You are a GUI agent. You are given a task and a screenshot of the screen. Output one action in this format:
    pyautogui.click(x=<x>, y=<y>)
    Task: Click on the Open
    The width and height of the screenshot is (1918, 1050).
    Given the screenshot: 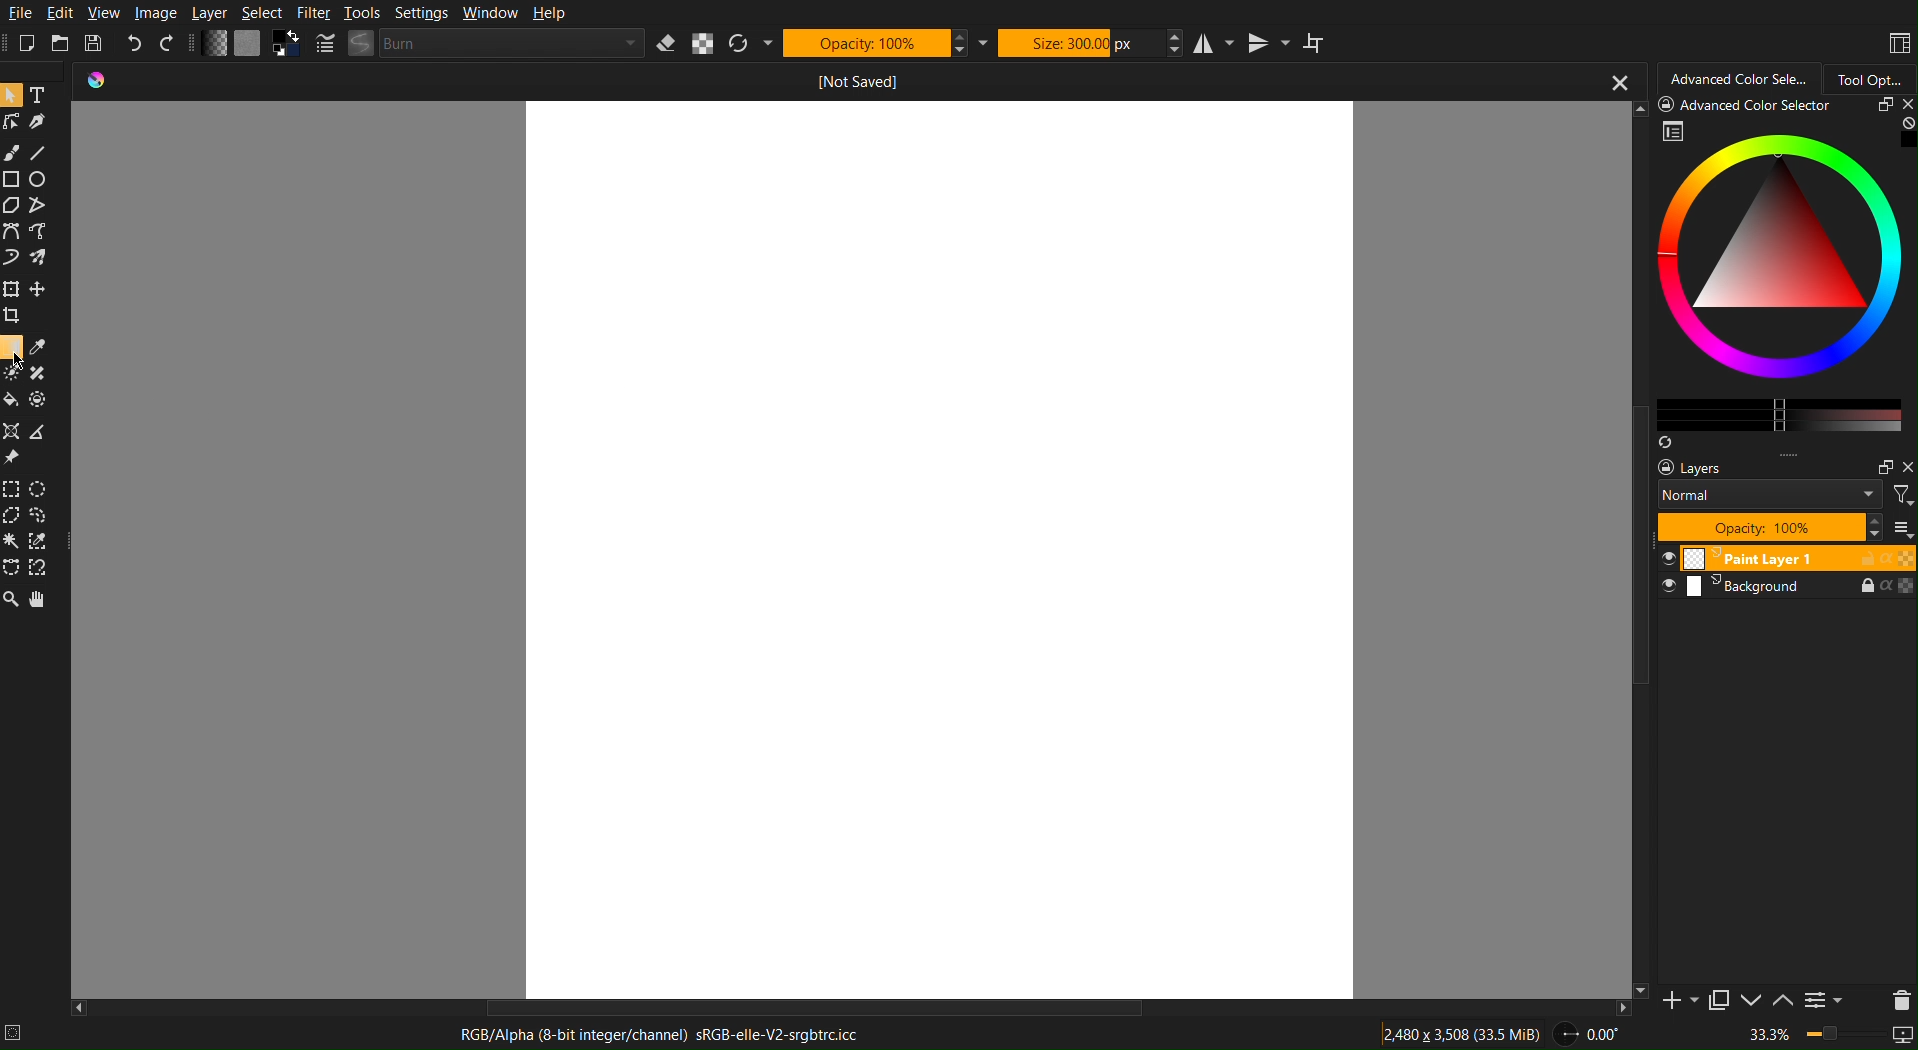 What is the action you would take?
    pyautogui.click(x=62, y=44)
    